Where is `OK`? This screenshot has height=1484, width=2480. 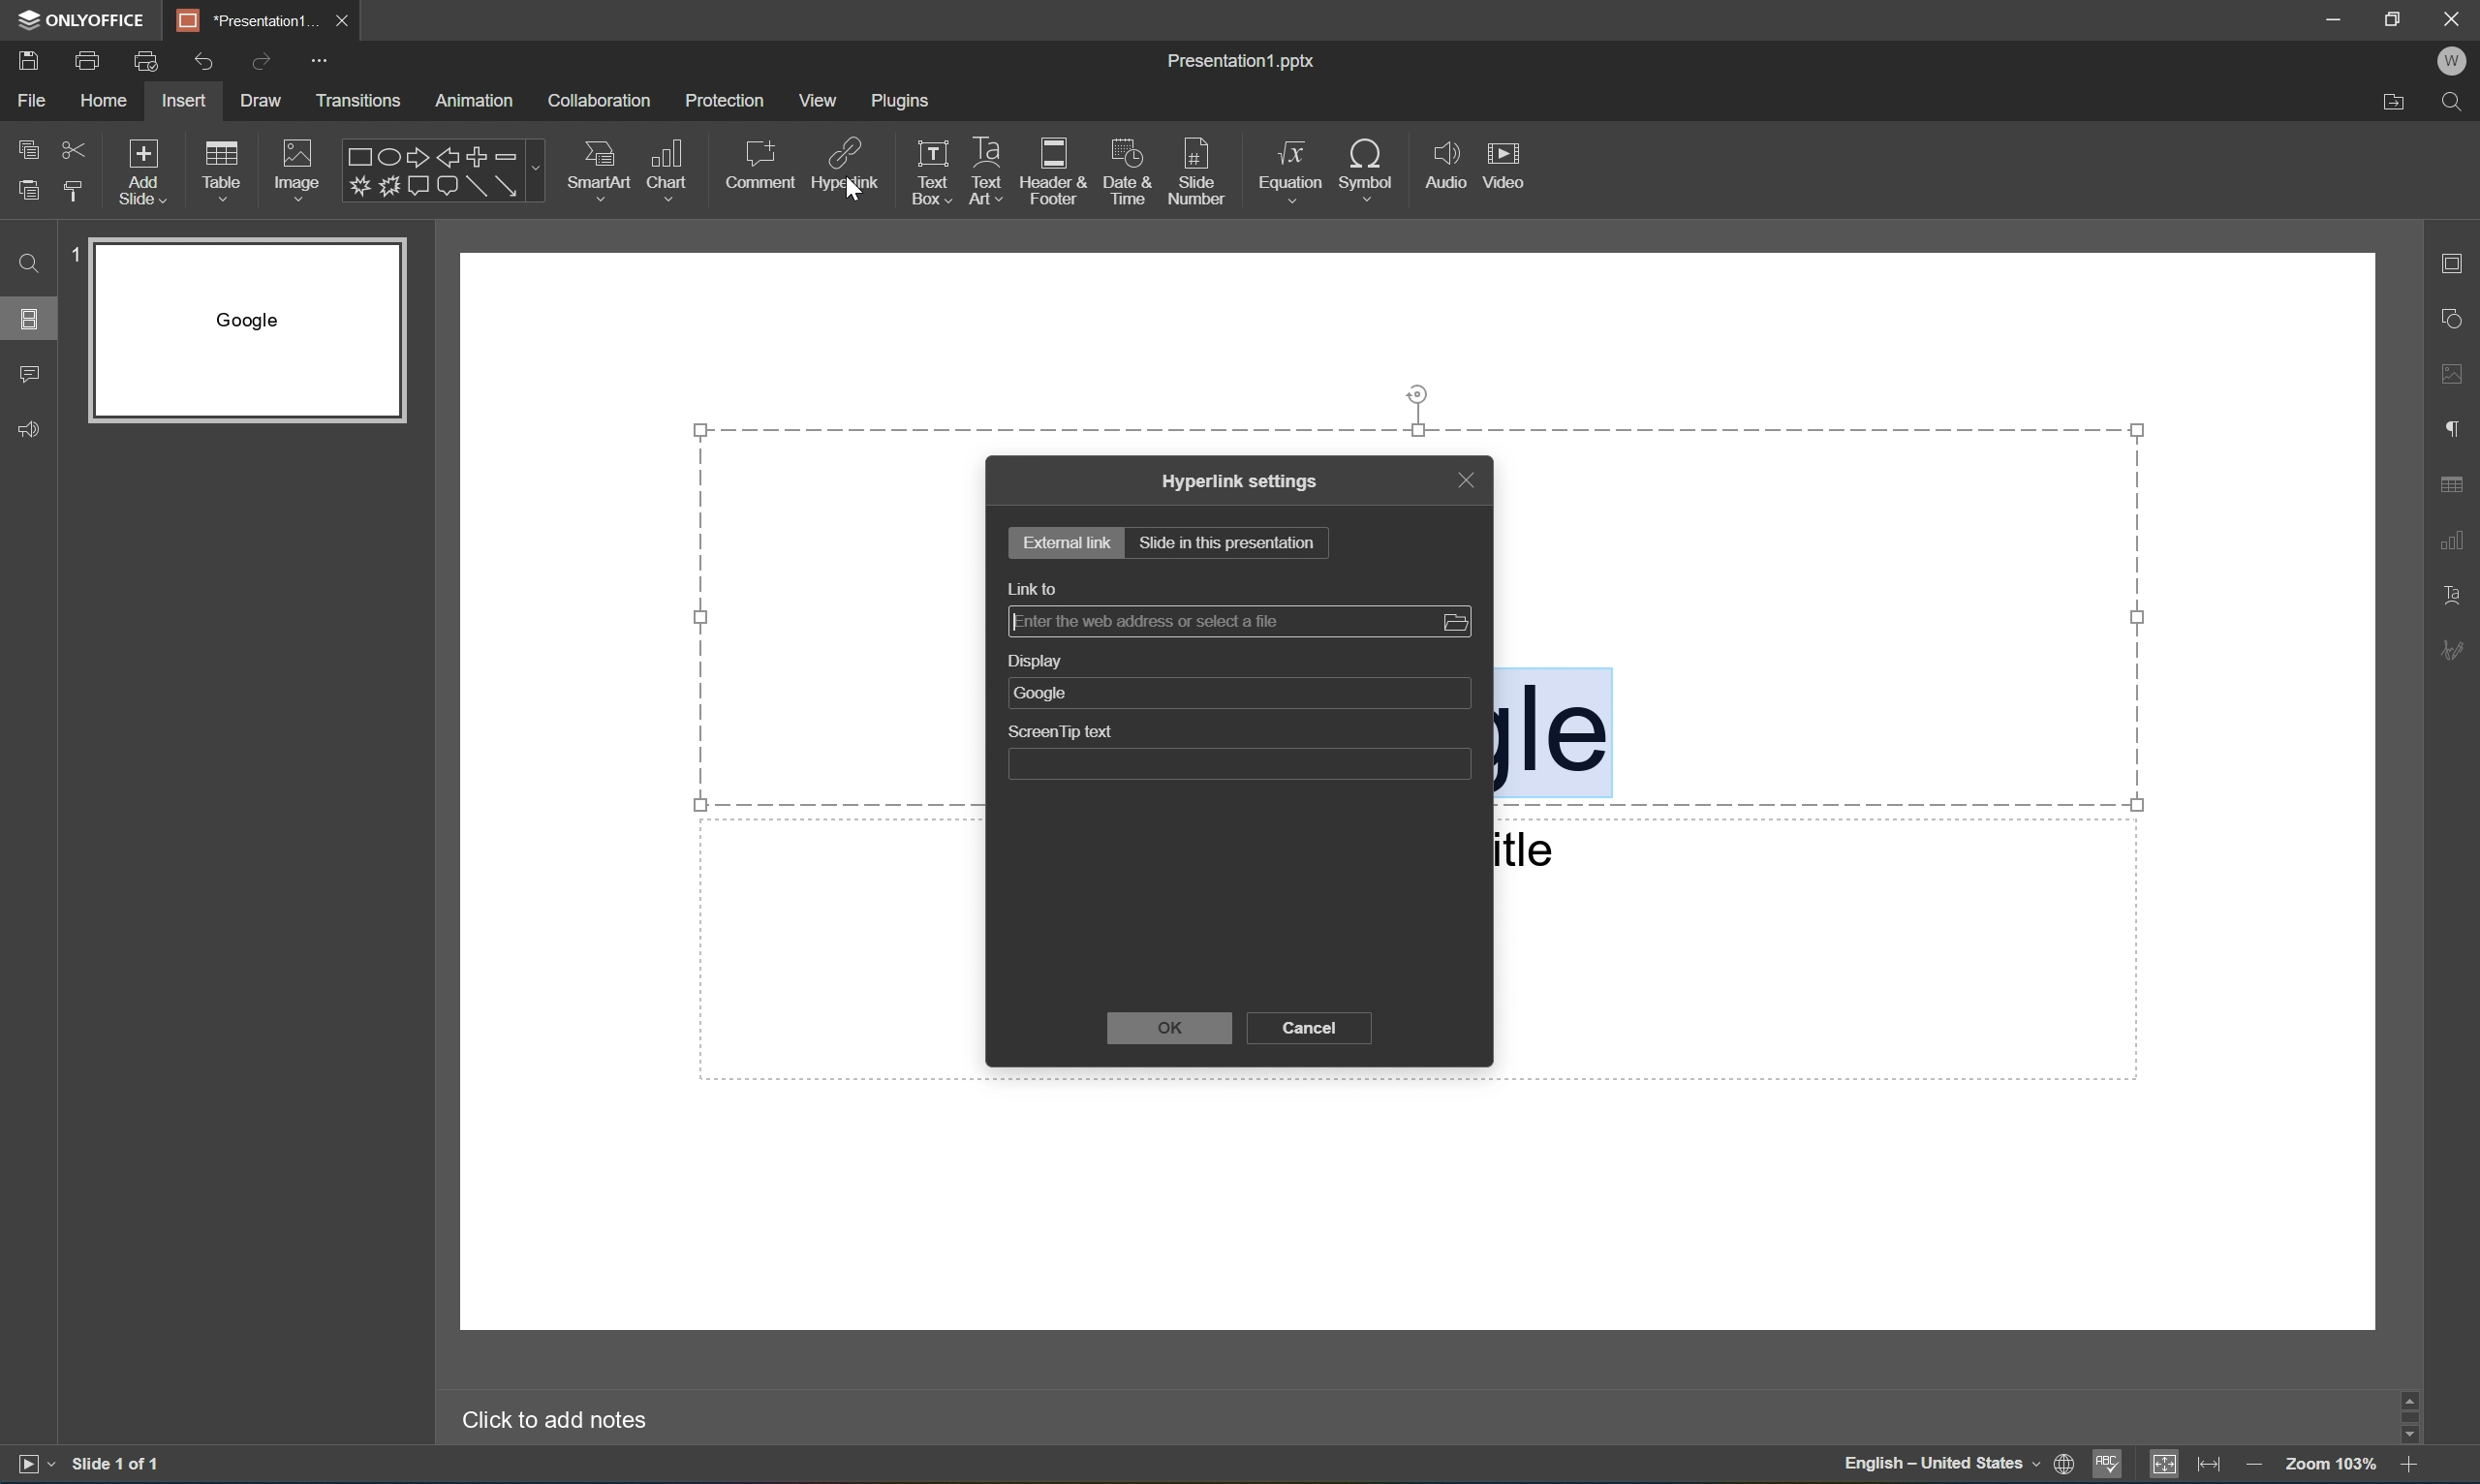
OK is located at coordinates (1176, 1030).